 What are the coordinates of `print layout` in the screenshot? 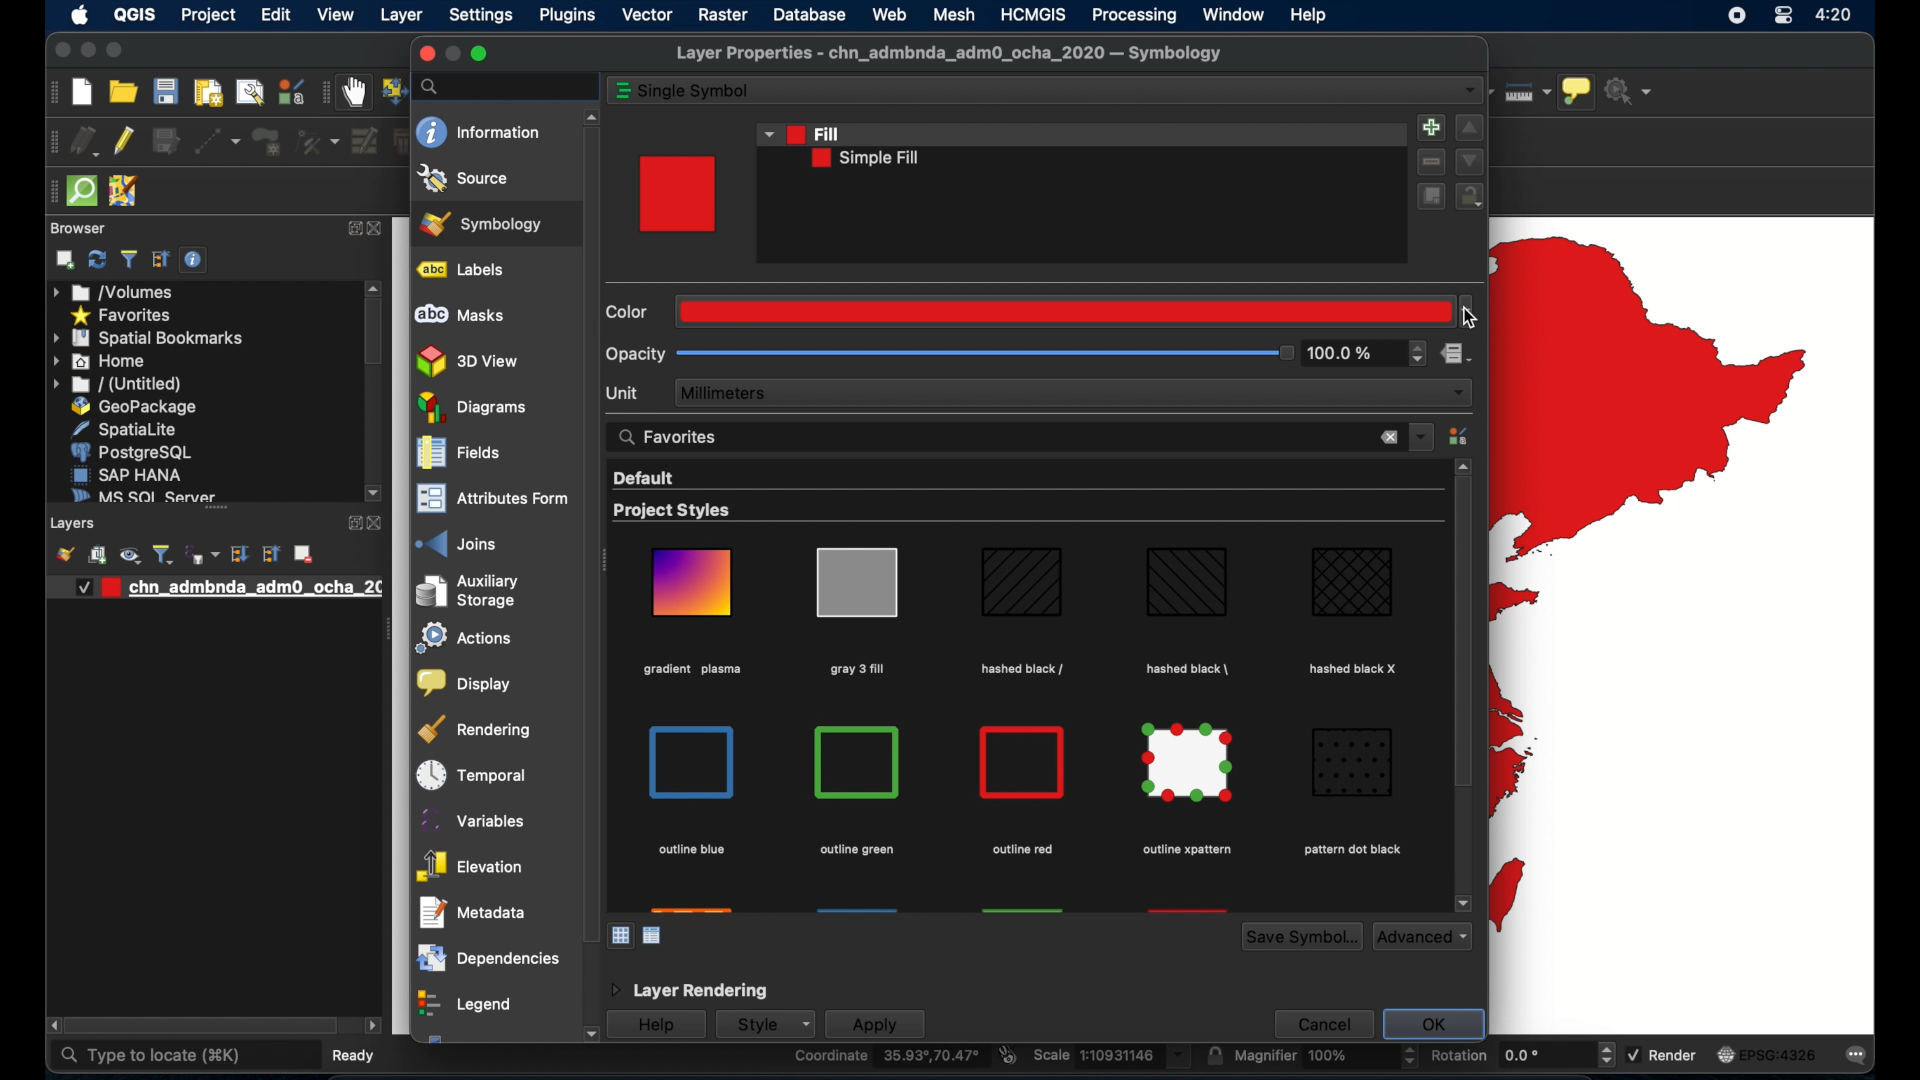 It's located at (206, 94).